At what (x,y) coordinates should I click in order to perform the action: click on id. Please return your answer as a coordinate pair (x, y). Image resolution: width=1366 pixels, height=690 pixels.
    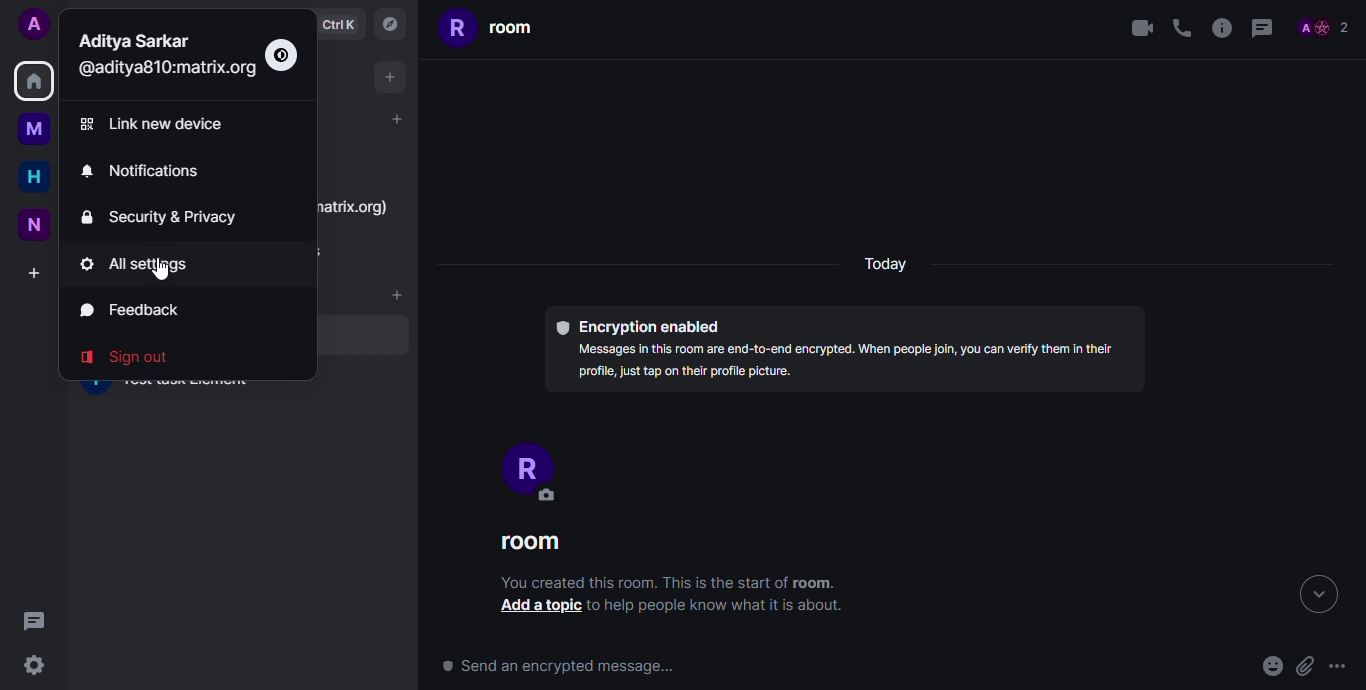
    Looking at the image, I should click on (165, 69).